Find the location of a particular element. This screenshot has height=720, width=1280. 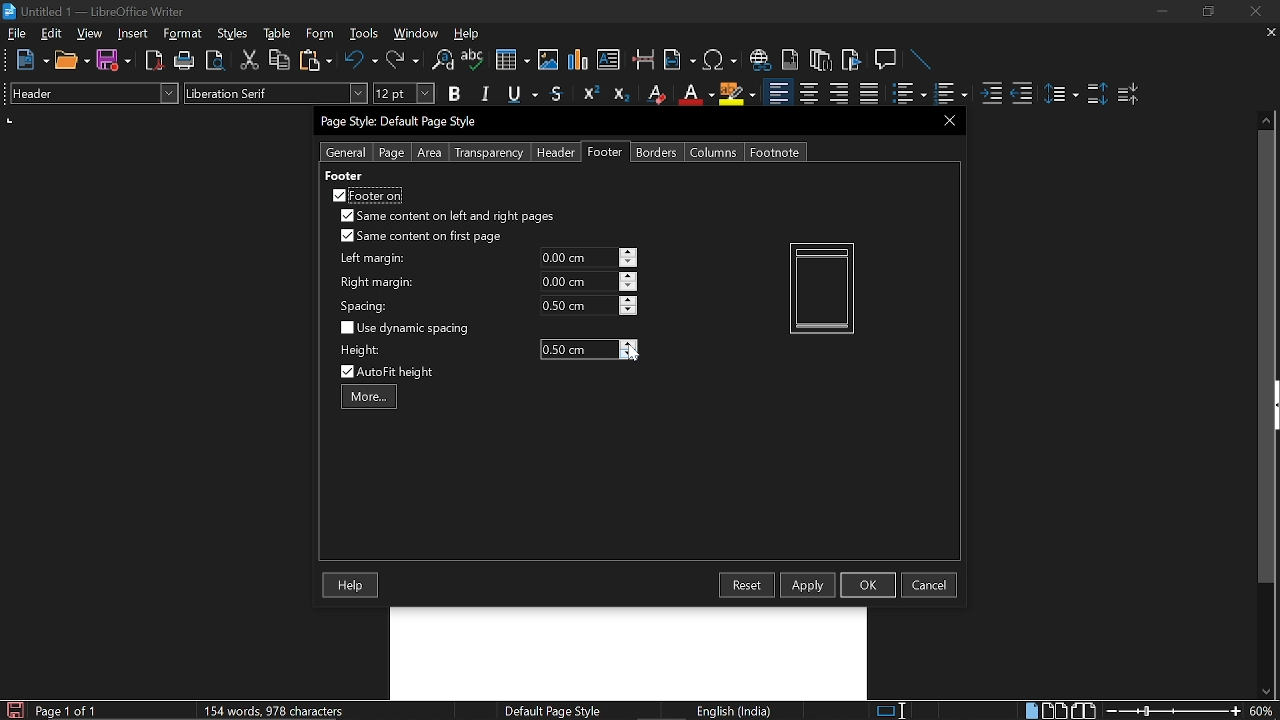

Book view is located at coordinates (1086, 710).